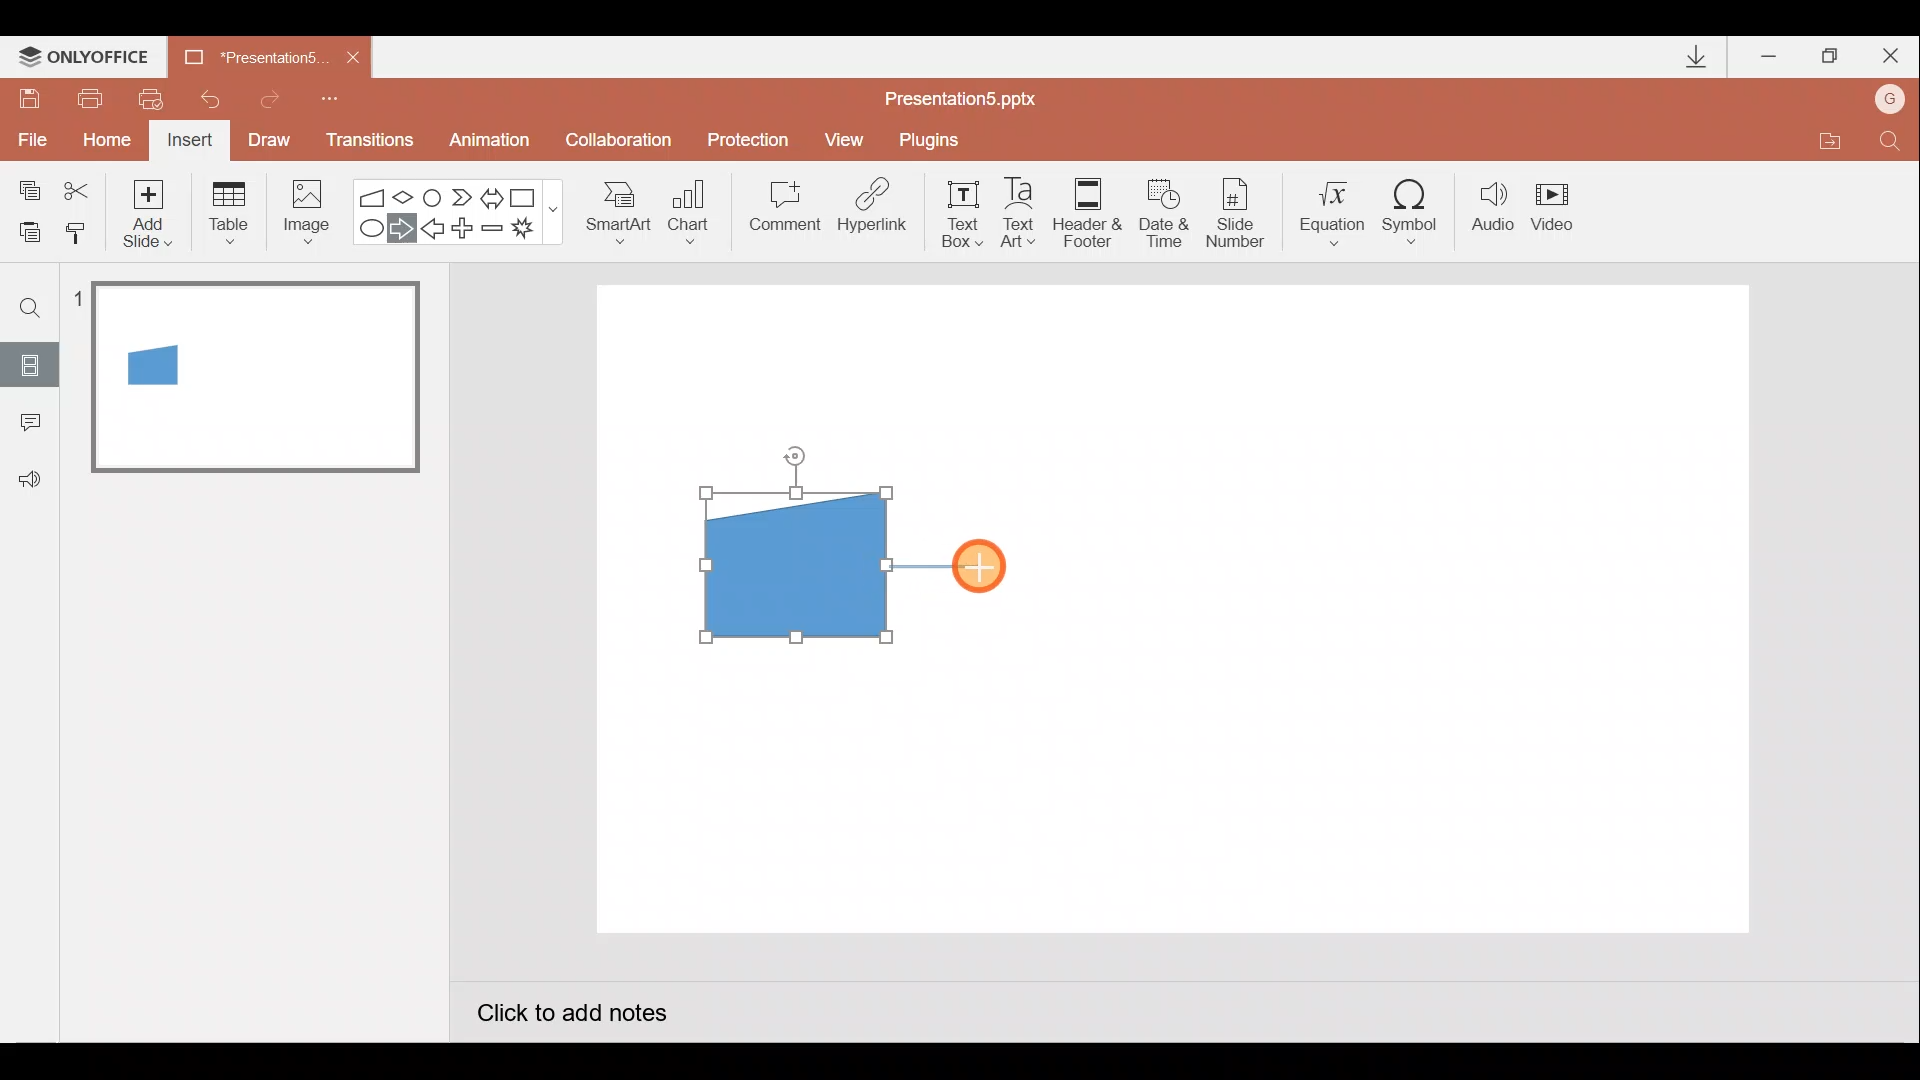 The image size is (1920, 1080). Describe the element at coordinates (689, 208) in the screenshot. I see `Chart` at that location.